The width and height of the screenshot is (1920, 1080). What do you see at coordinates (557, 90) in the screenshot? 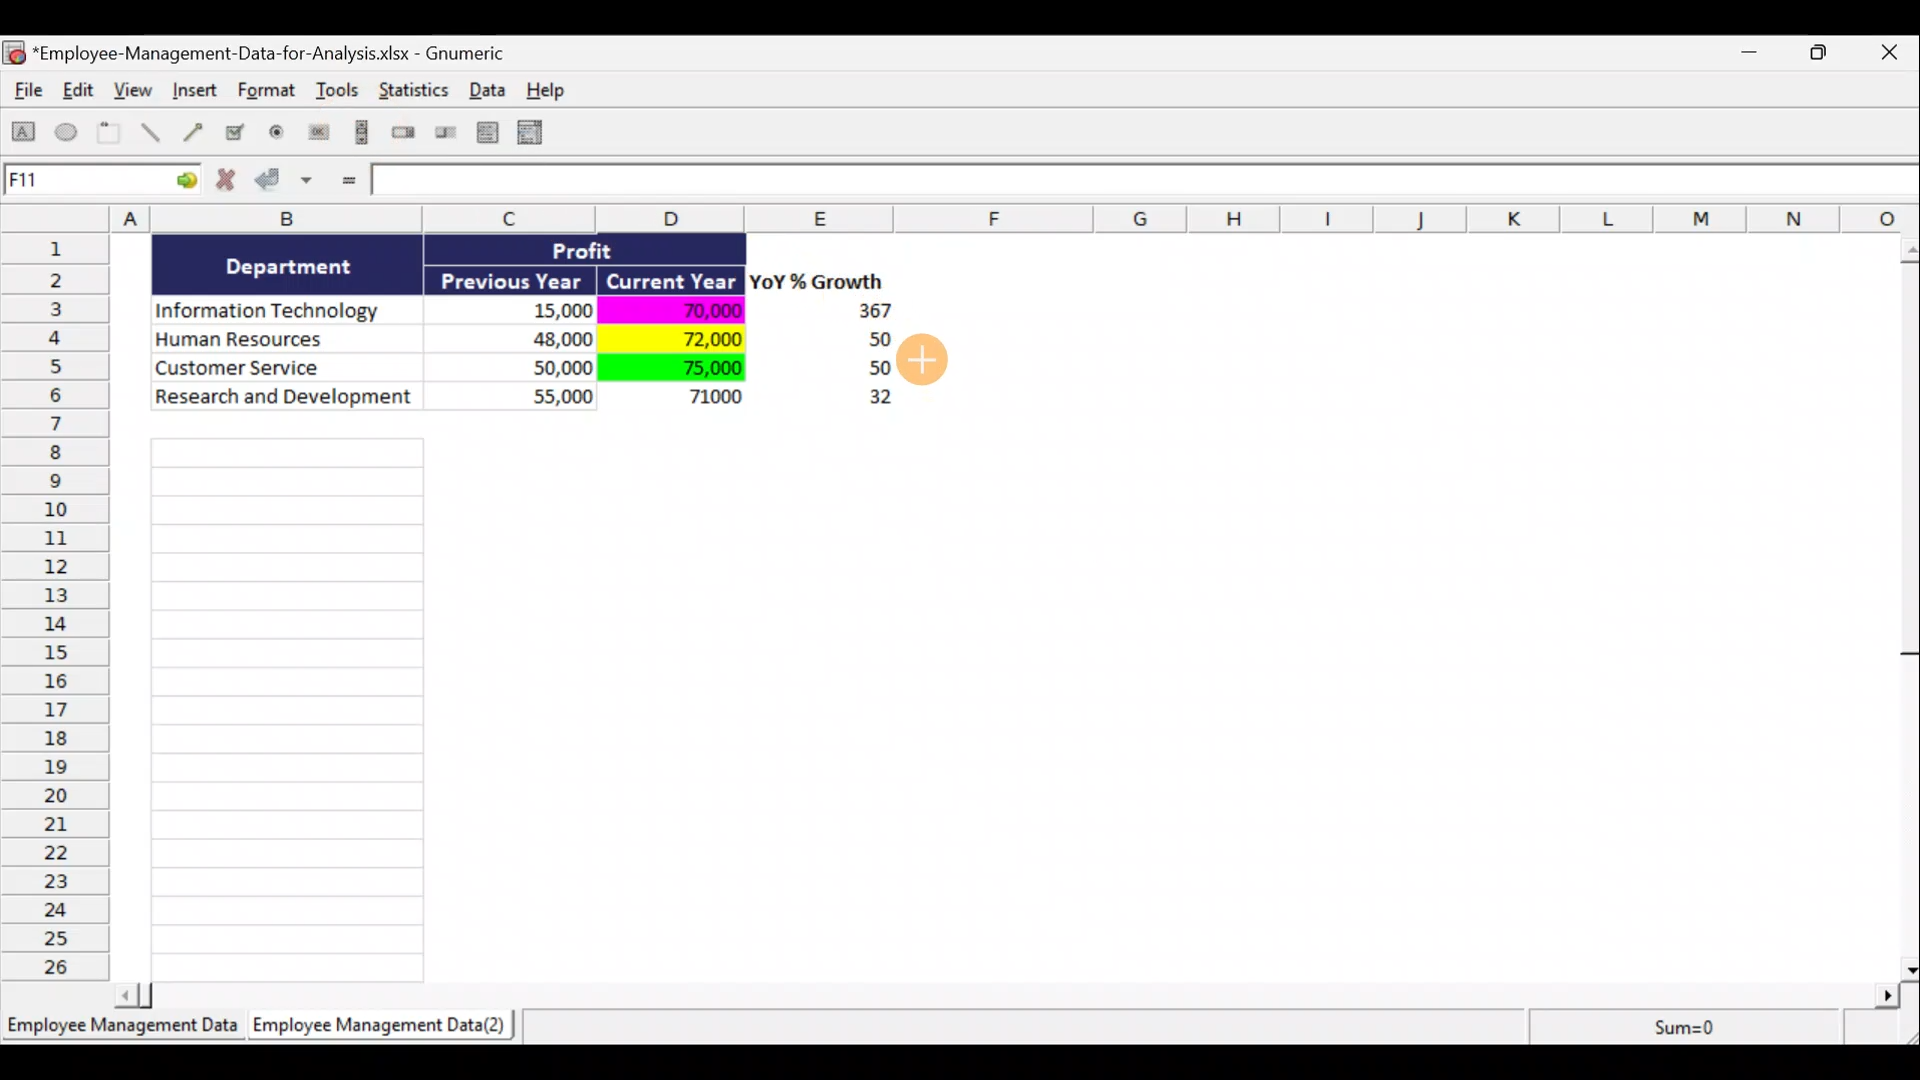
I see `Help` at bounding box center [557, 90].